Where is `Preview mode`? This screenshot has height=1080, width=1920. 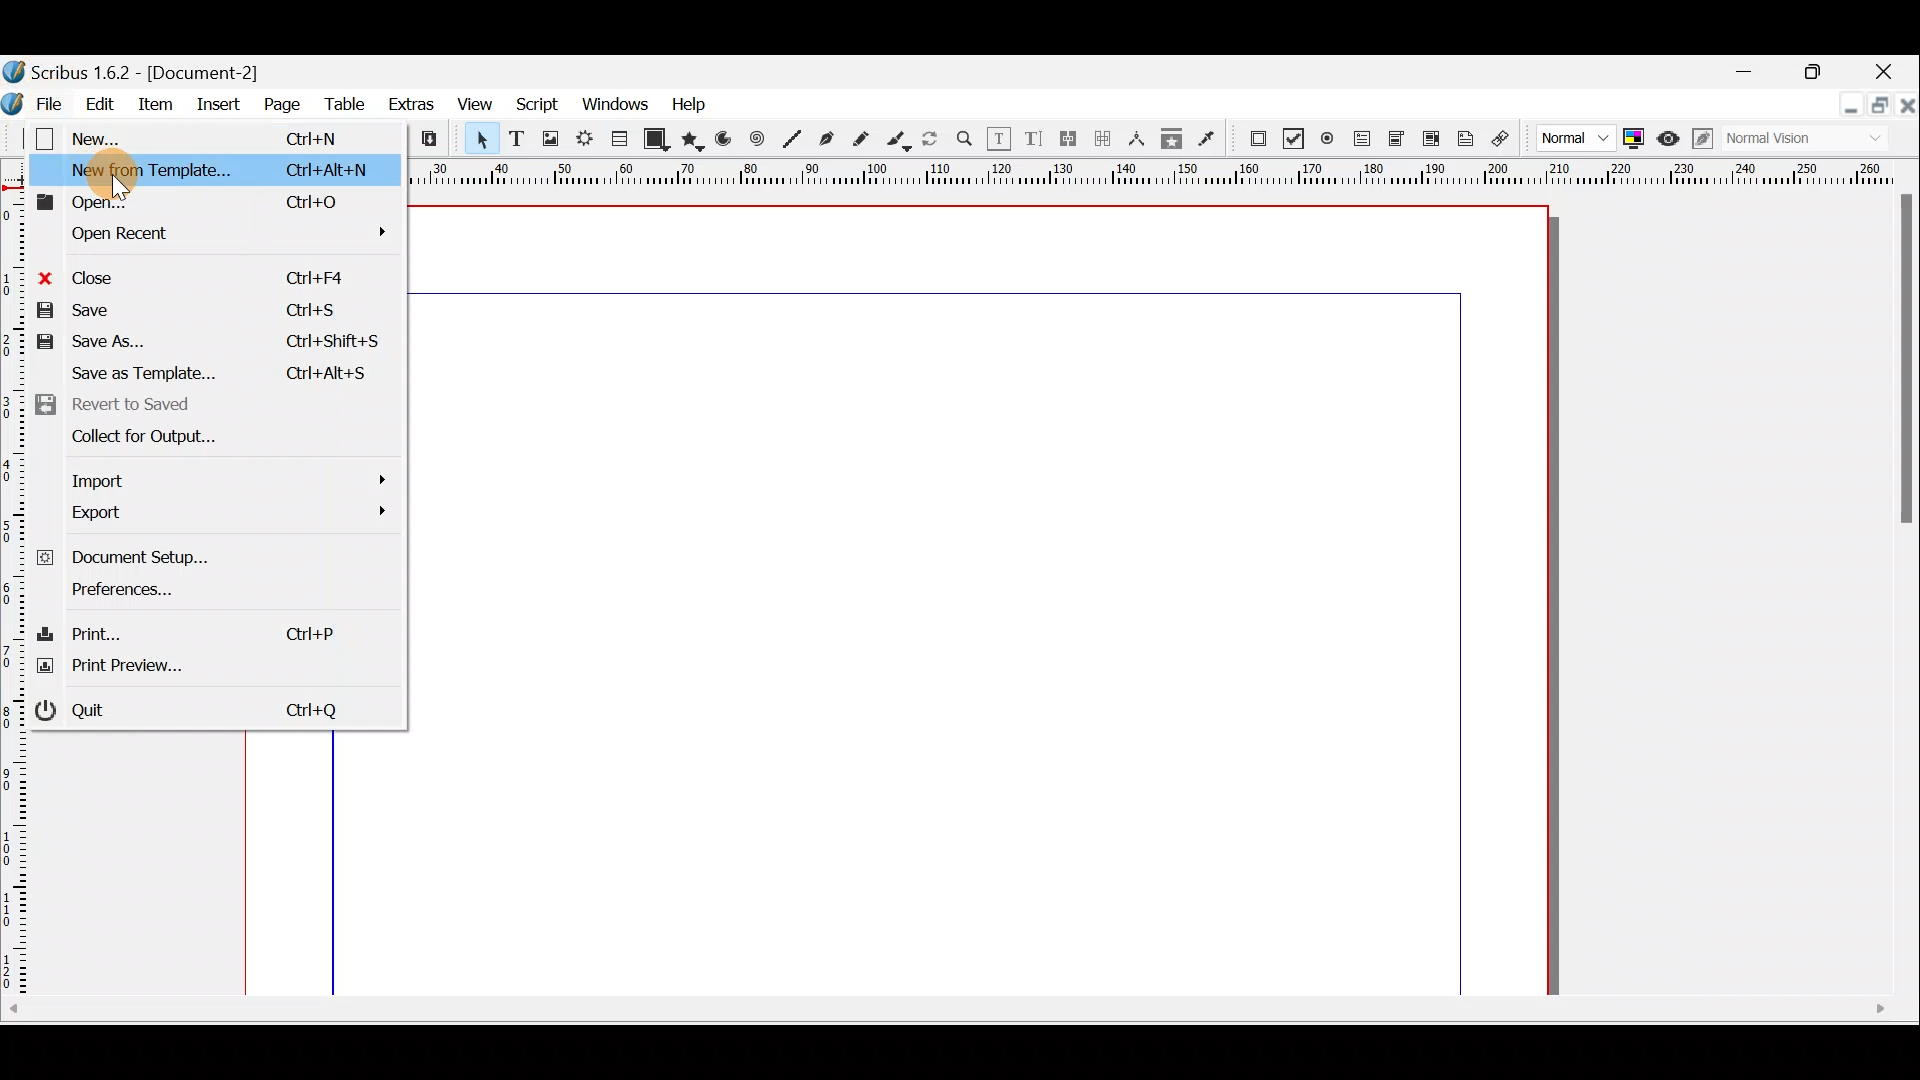
Preview mode is located at coordinates (1669, 140).